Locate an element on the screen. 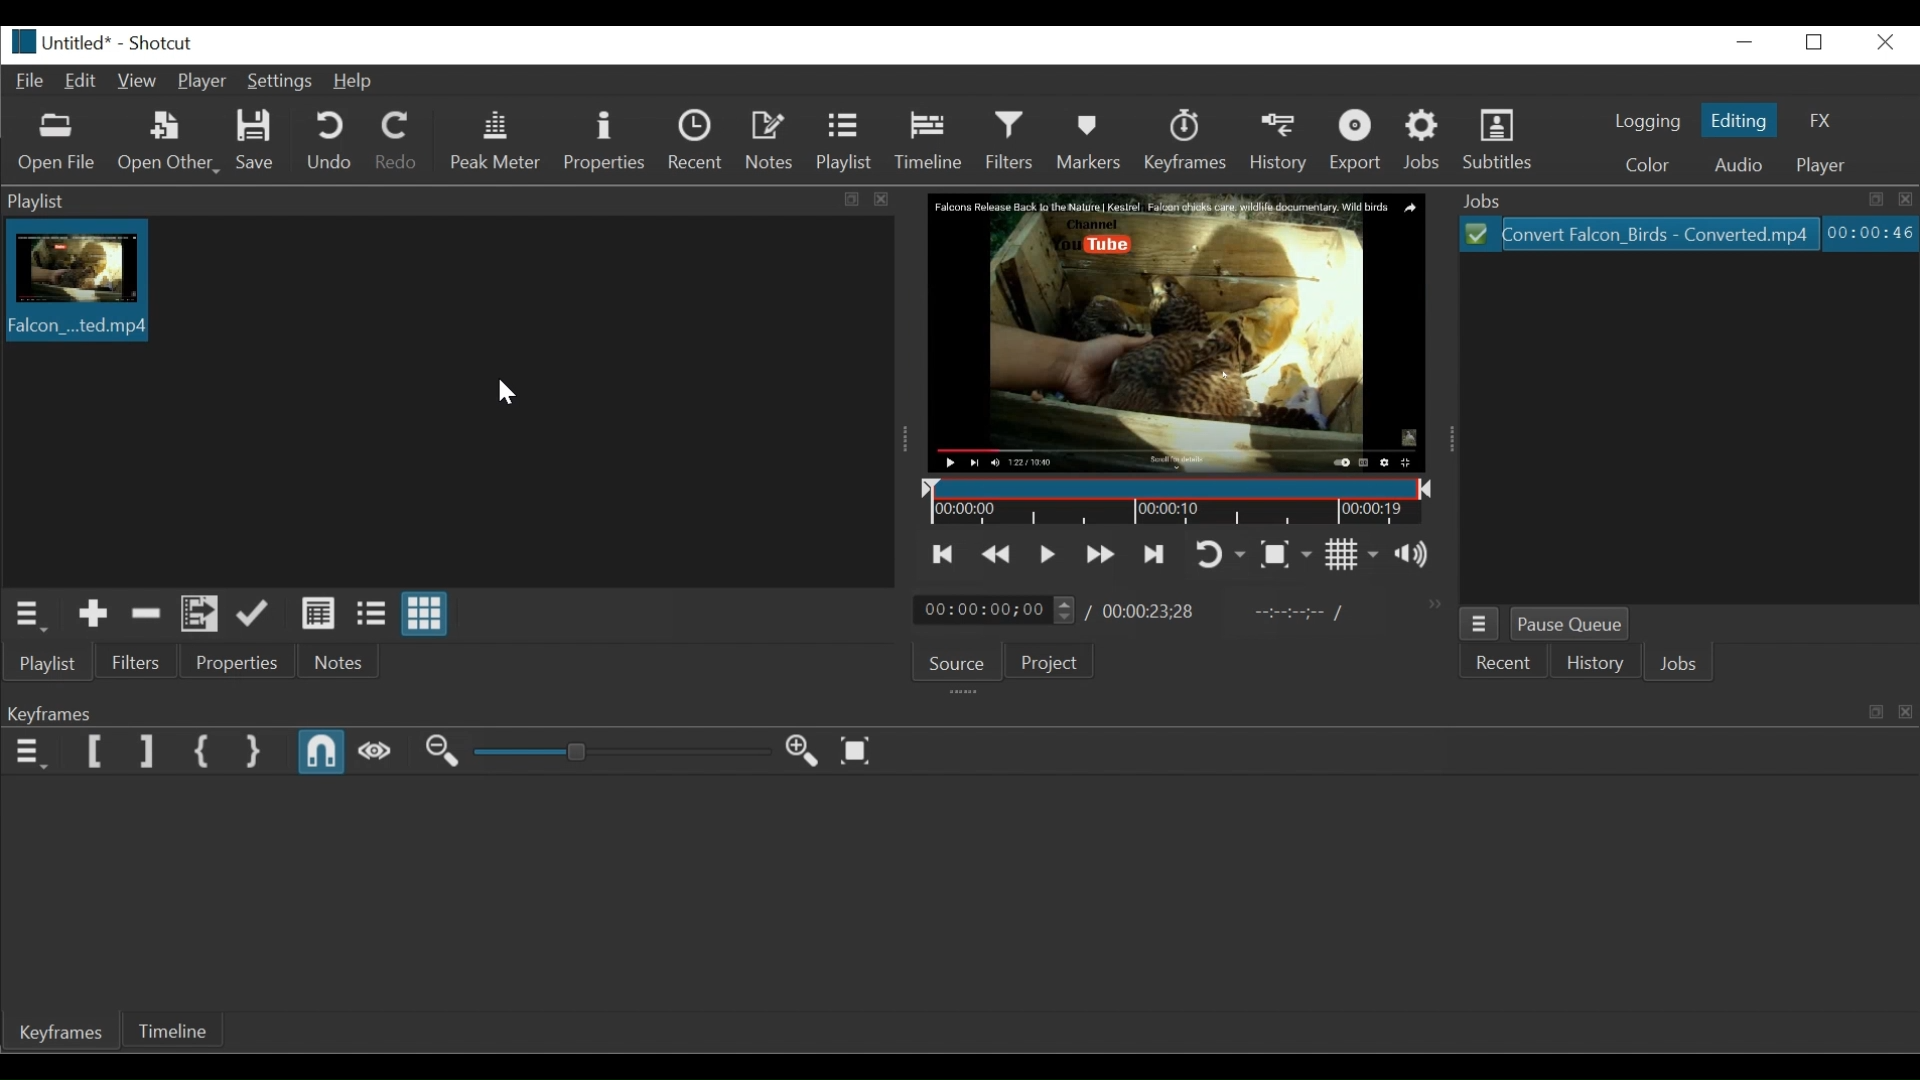 The height and width of the screenshot is (1080, 1920). Peak Meter is located at coordinates (496, 139).